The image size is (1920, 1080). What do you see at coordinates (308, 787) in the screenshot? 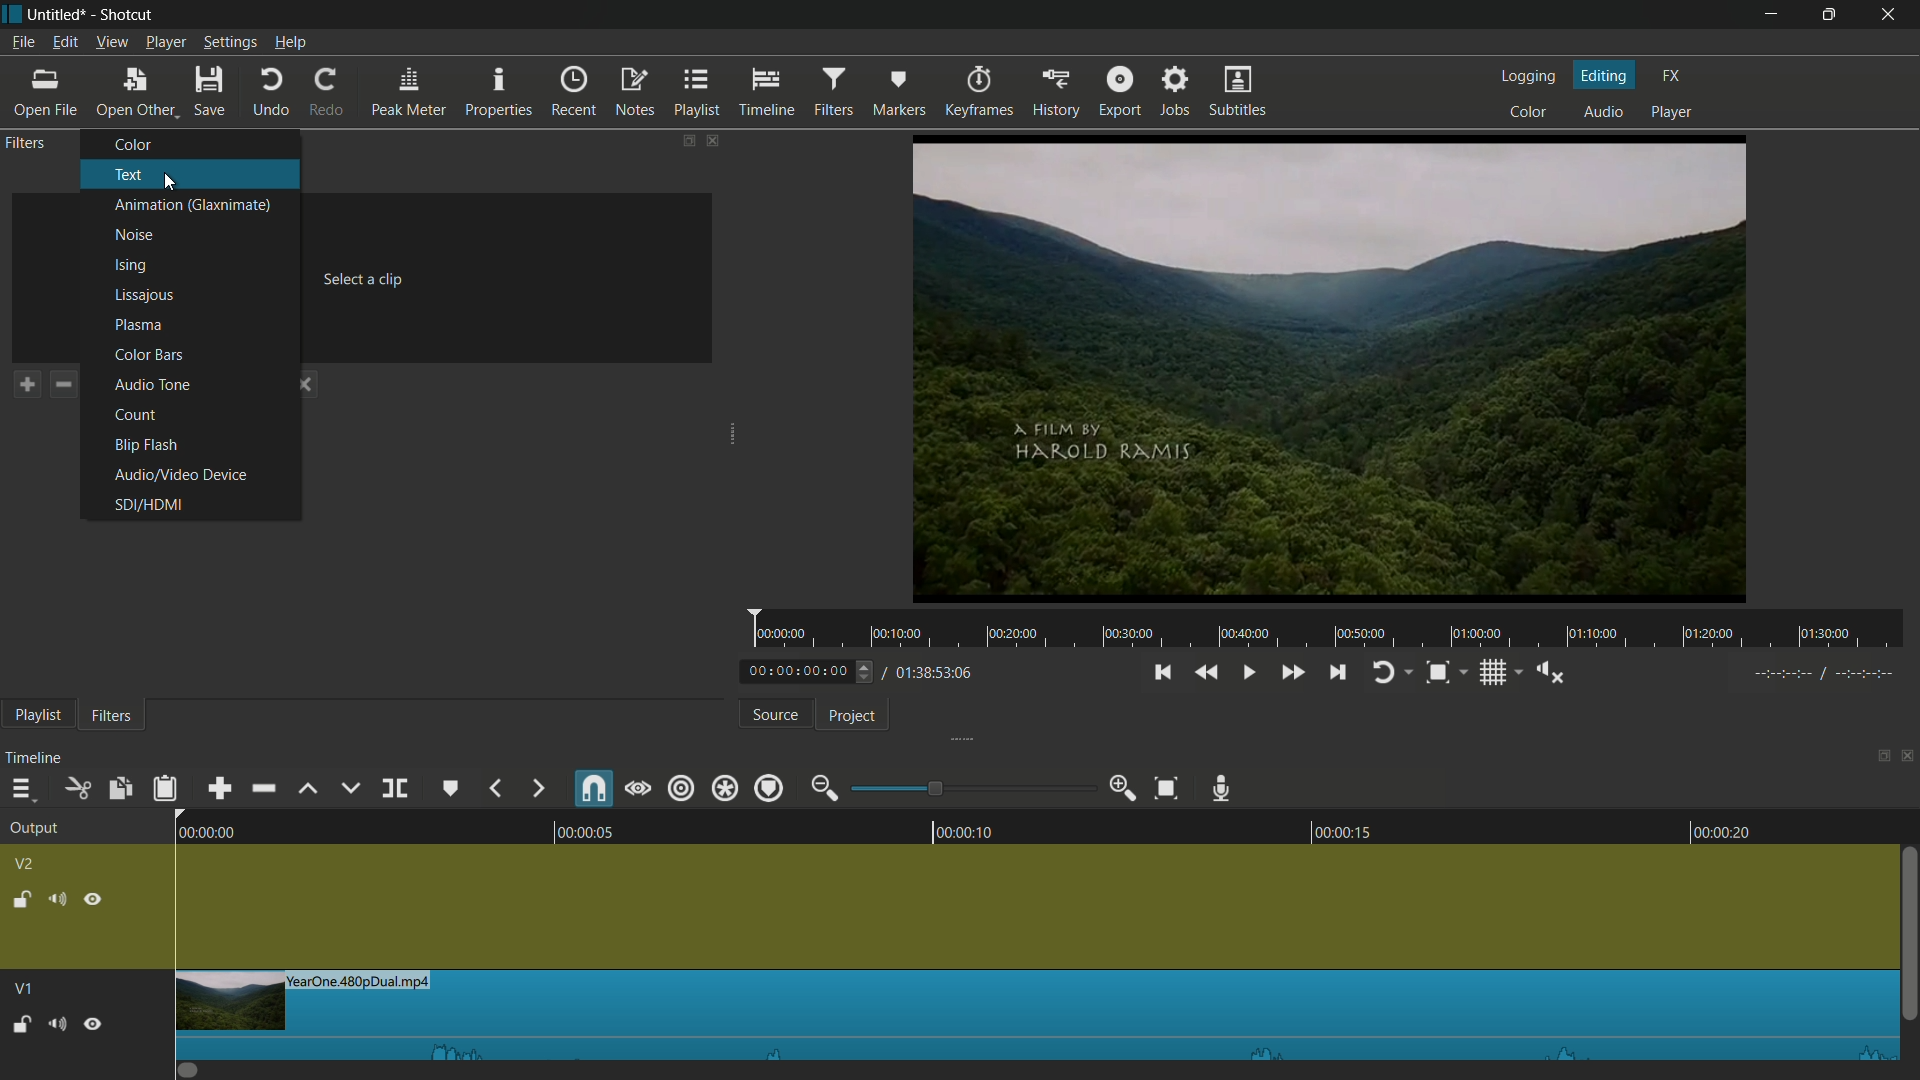
I see `lift` at bounding box center [308, 787].